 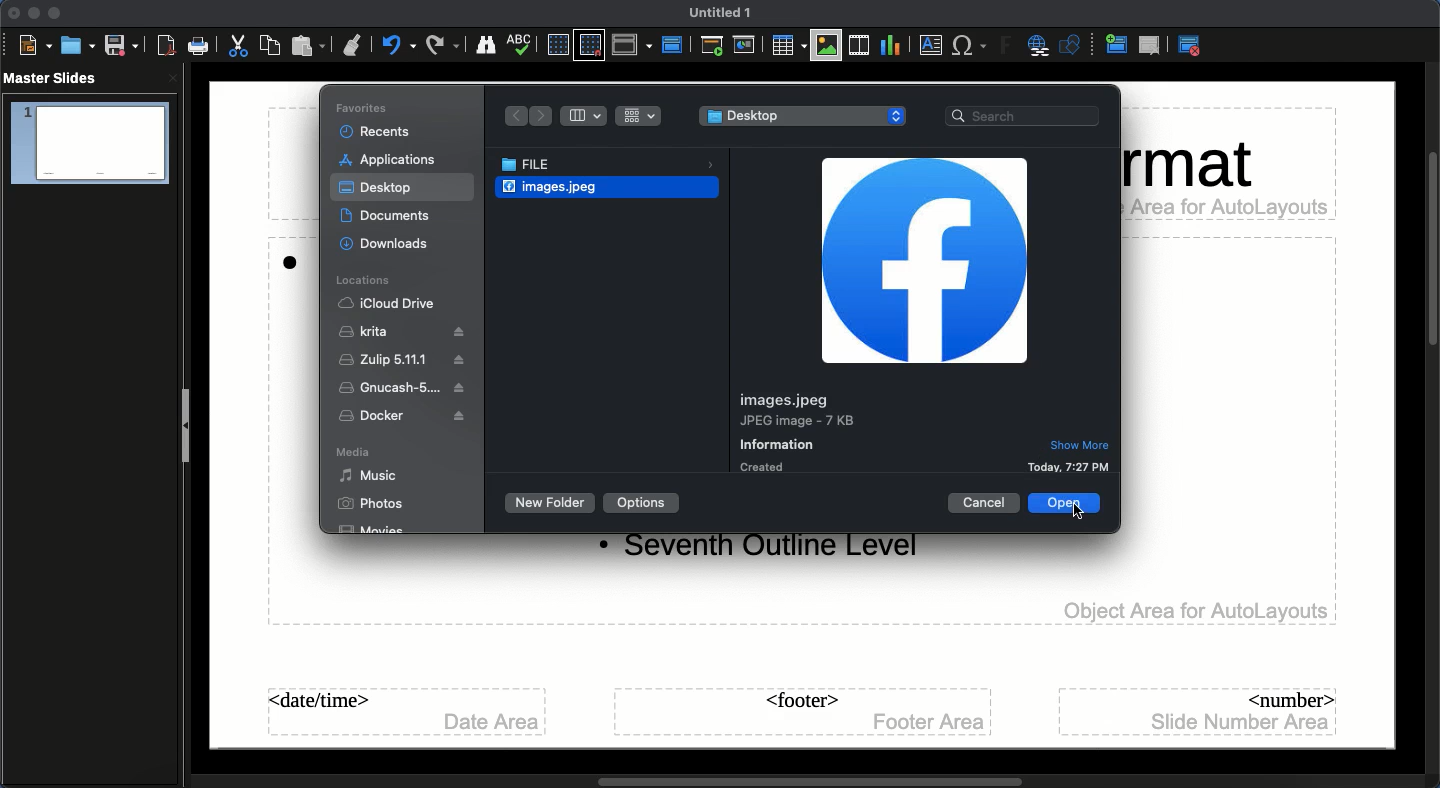 What do you see at coordinates (32, 45) in the screenshot?
I see `New` at bounding box center [32, 45].